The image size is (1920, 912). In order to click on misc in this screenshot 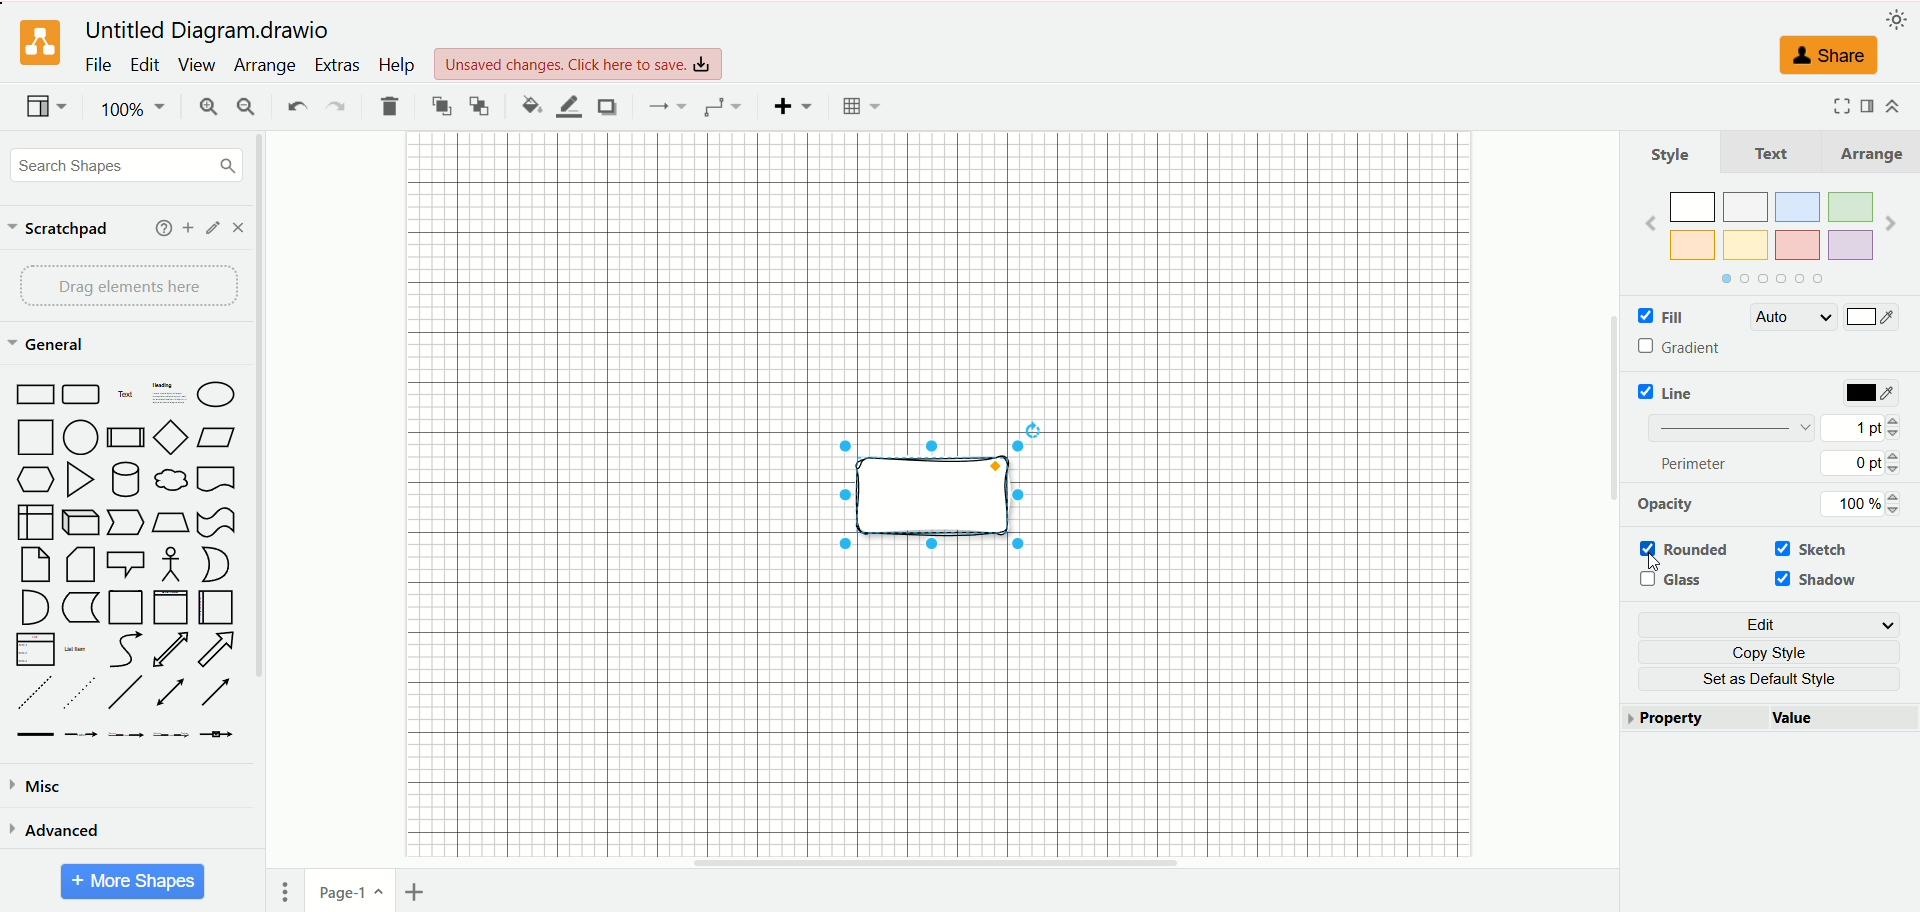, I will do `click(38, 787)`.